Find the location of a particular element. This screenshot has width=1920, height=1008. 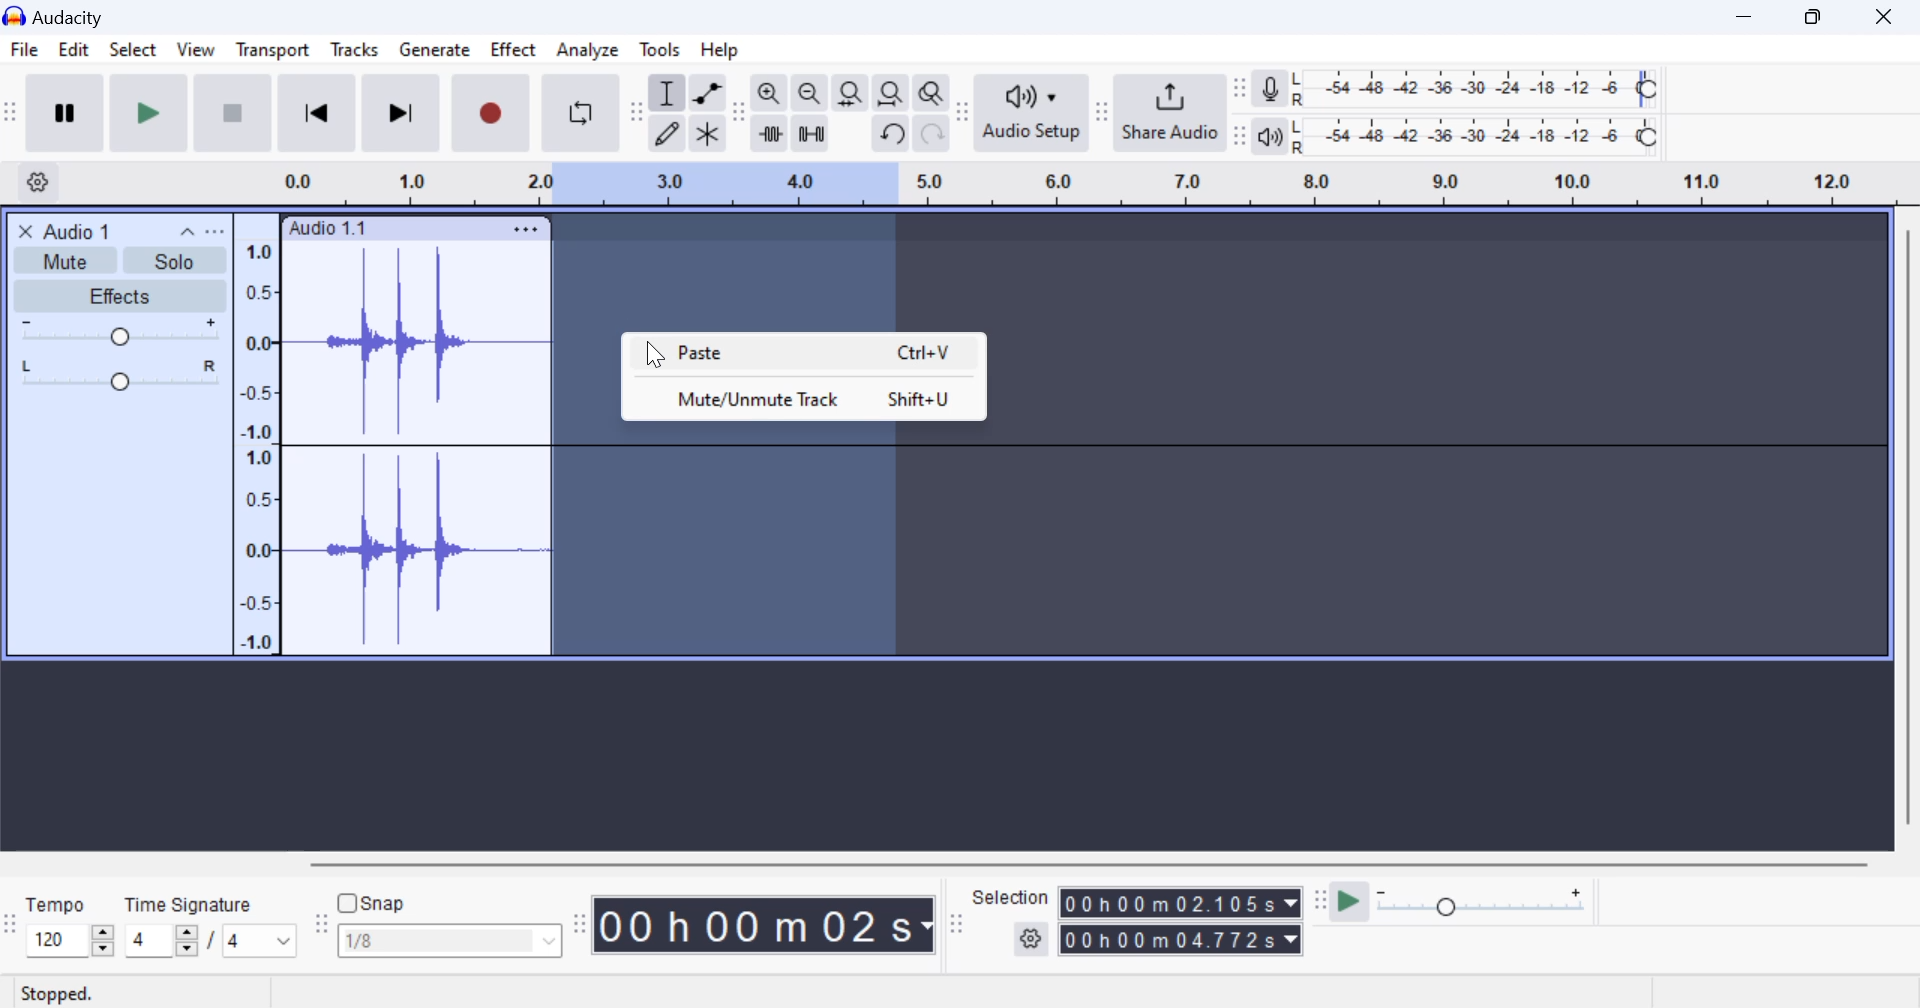

fit project to width is located at coordinates (891, 94).